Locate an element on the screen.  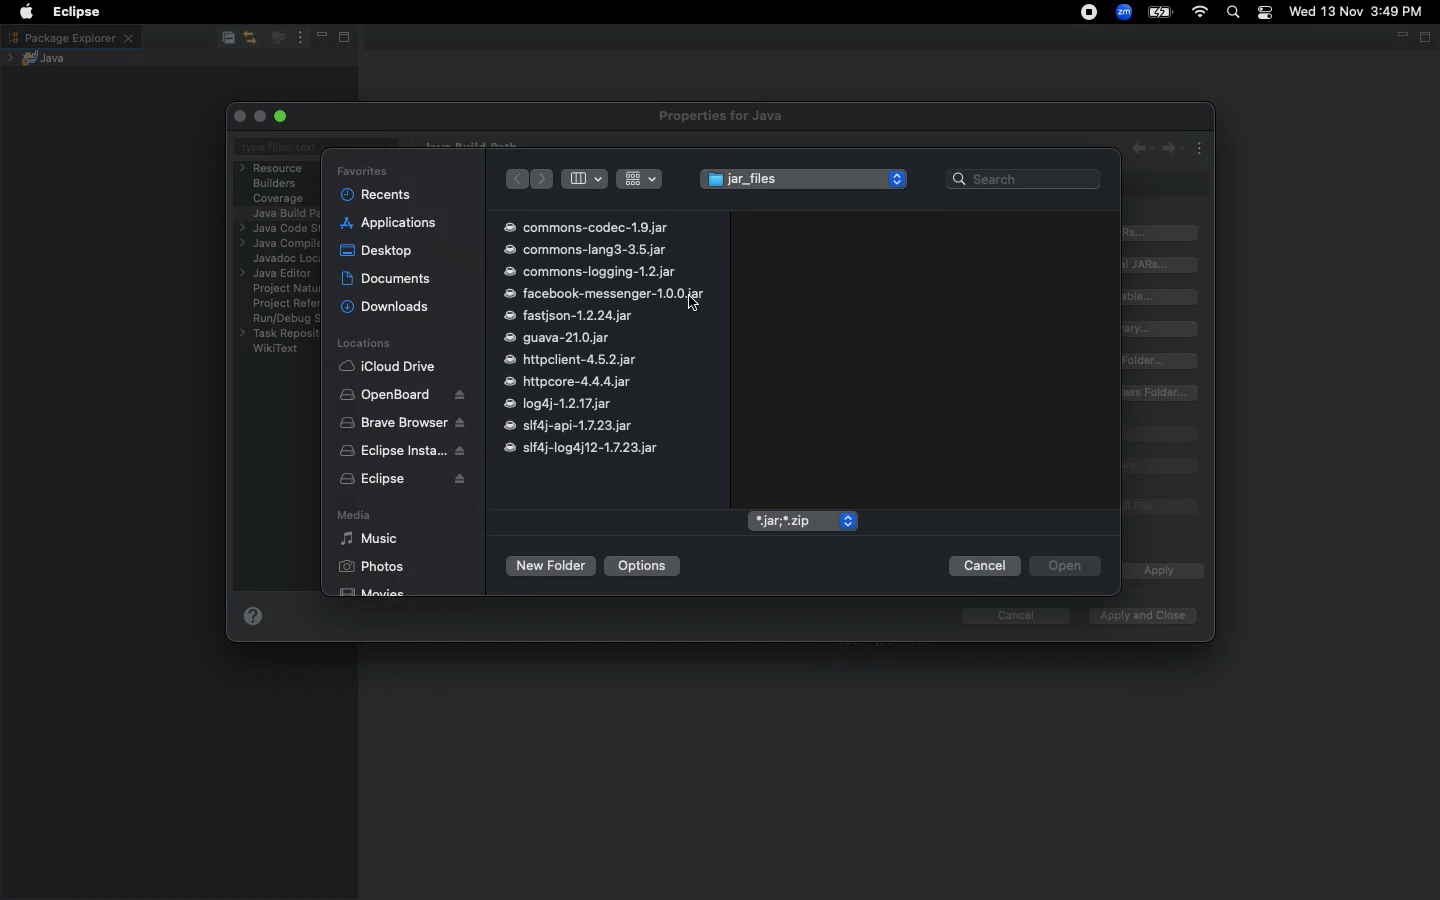
Apply is located at coordinates (1157, 572).